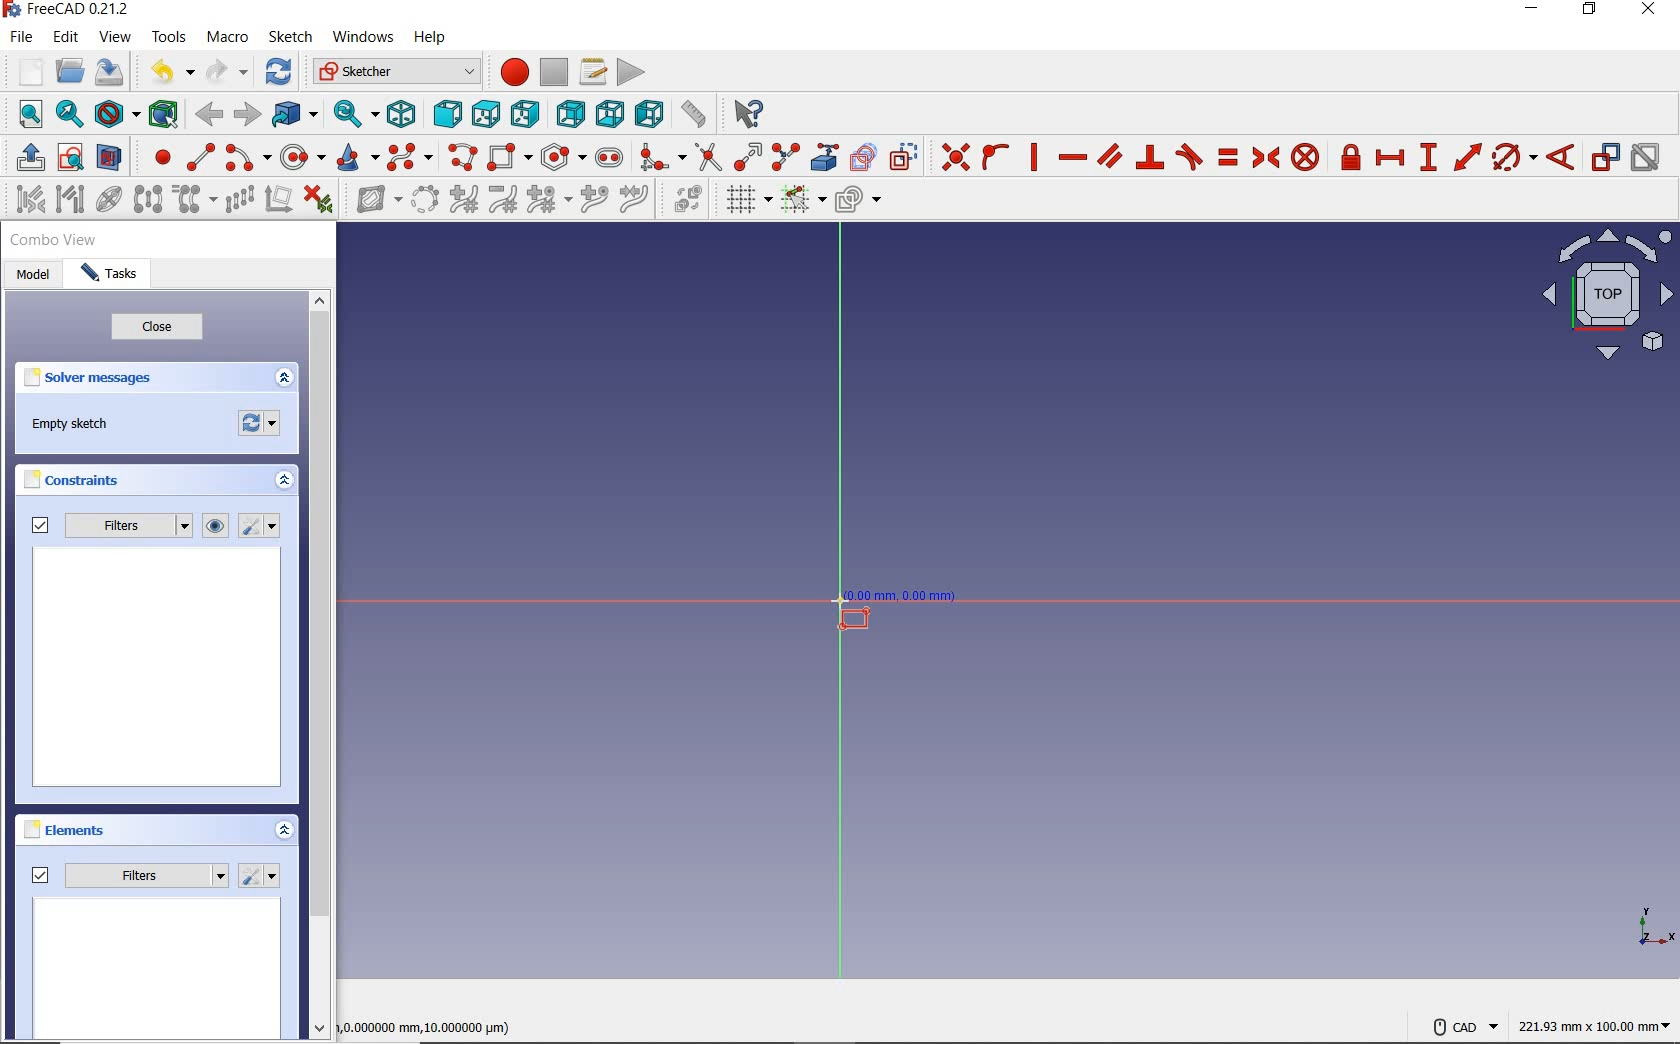 The image size is (1680, 1044). What do you see at coordinates (512, 72) in the screenshot?
I see `macro recording` at bounding box center [512, 72].